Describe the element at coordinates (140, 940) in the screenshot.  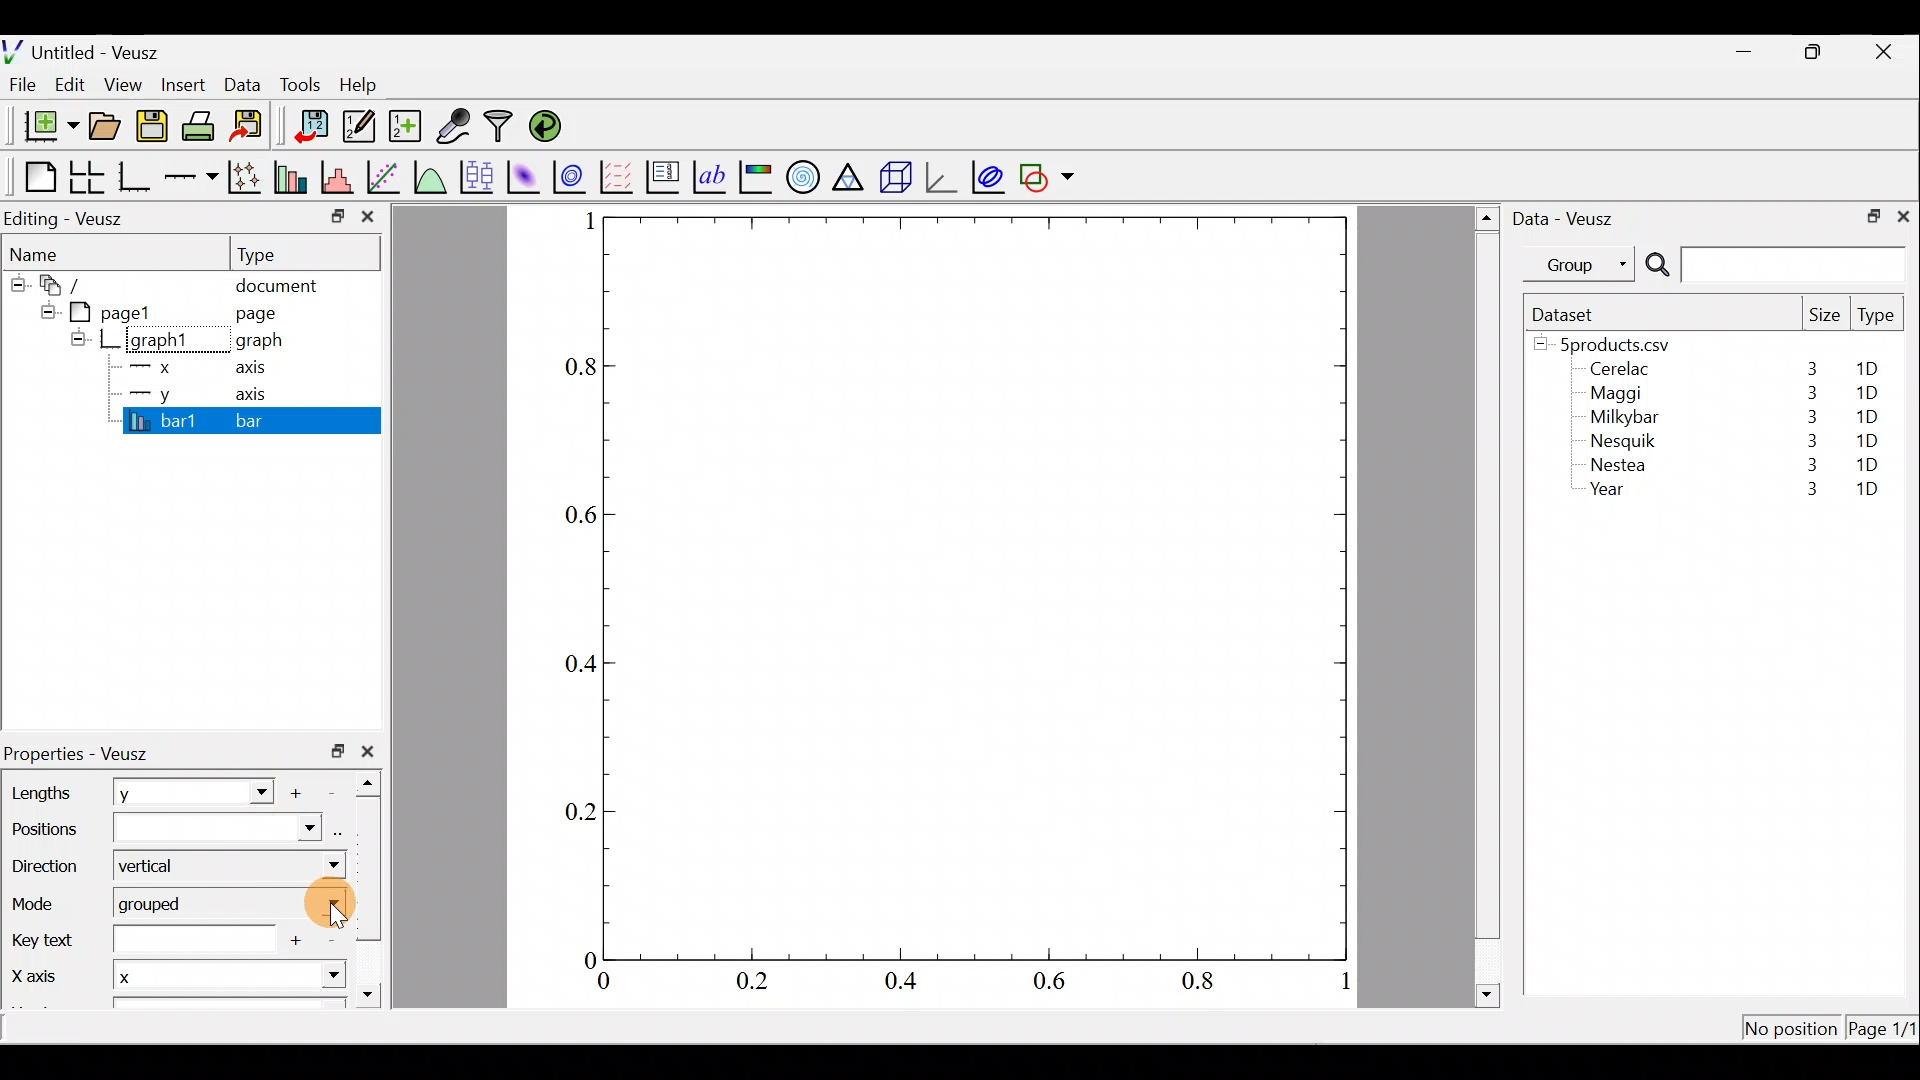
I see `Key text` at that location.